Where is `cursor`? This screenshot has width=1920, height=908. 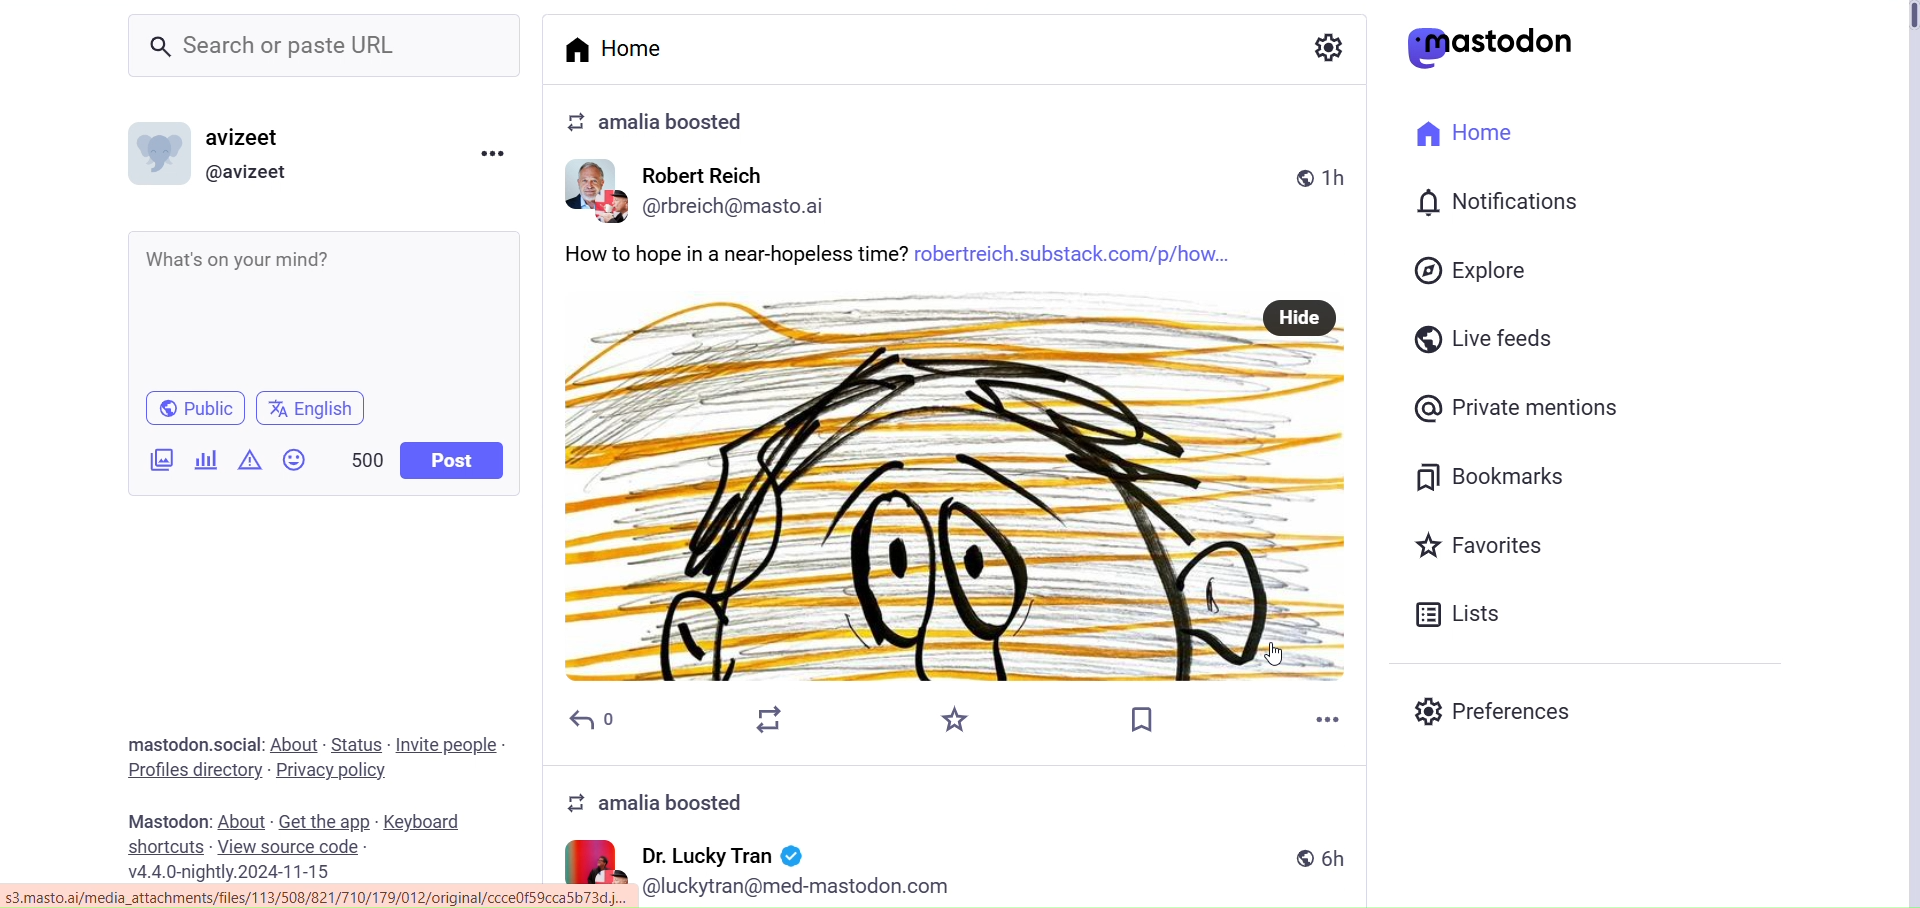 cursor is located at coordinates (1275, 646).